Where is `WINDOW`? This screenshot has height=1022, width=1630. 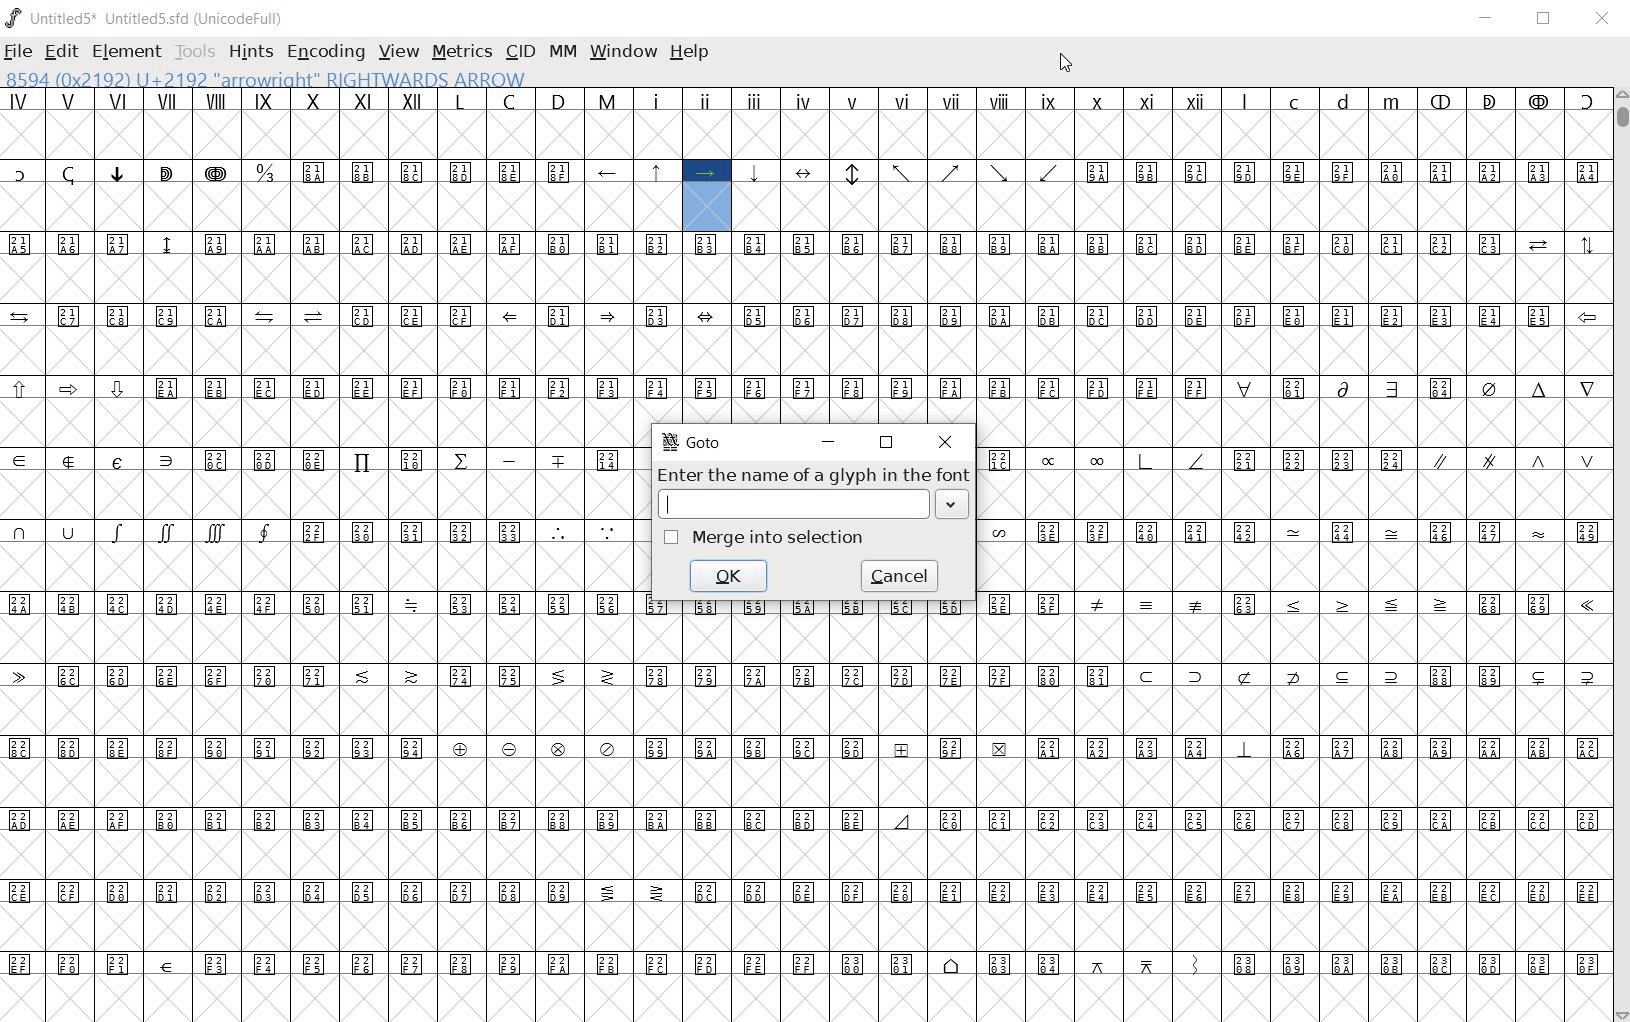 WINDOW is located at coordinates (624, 53).